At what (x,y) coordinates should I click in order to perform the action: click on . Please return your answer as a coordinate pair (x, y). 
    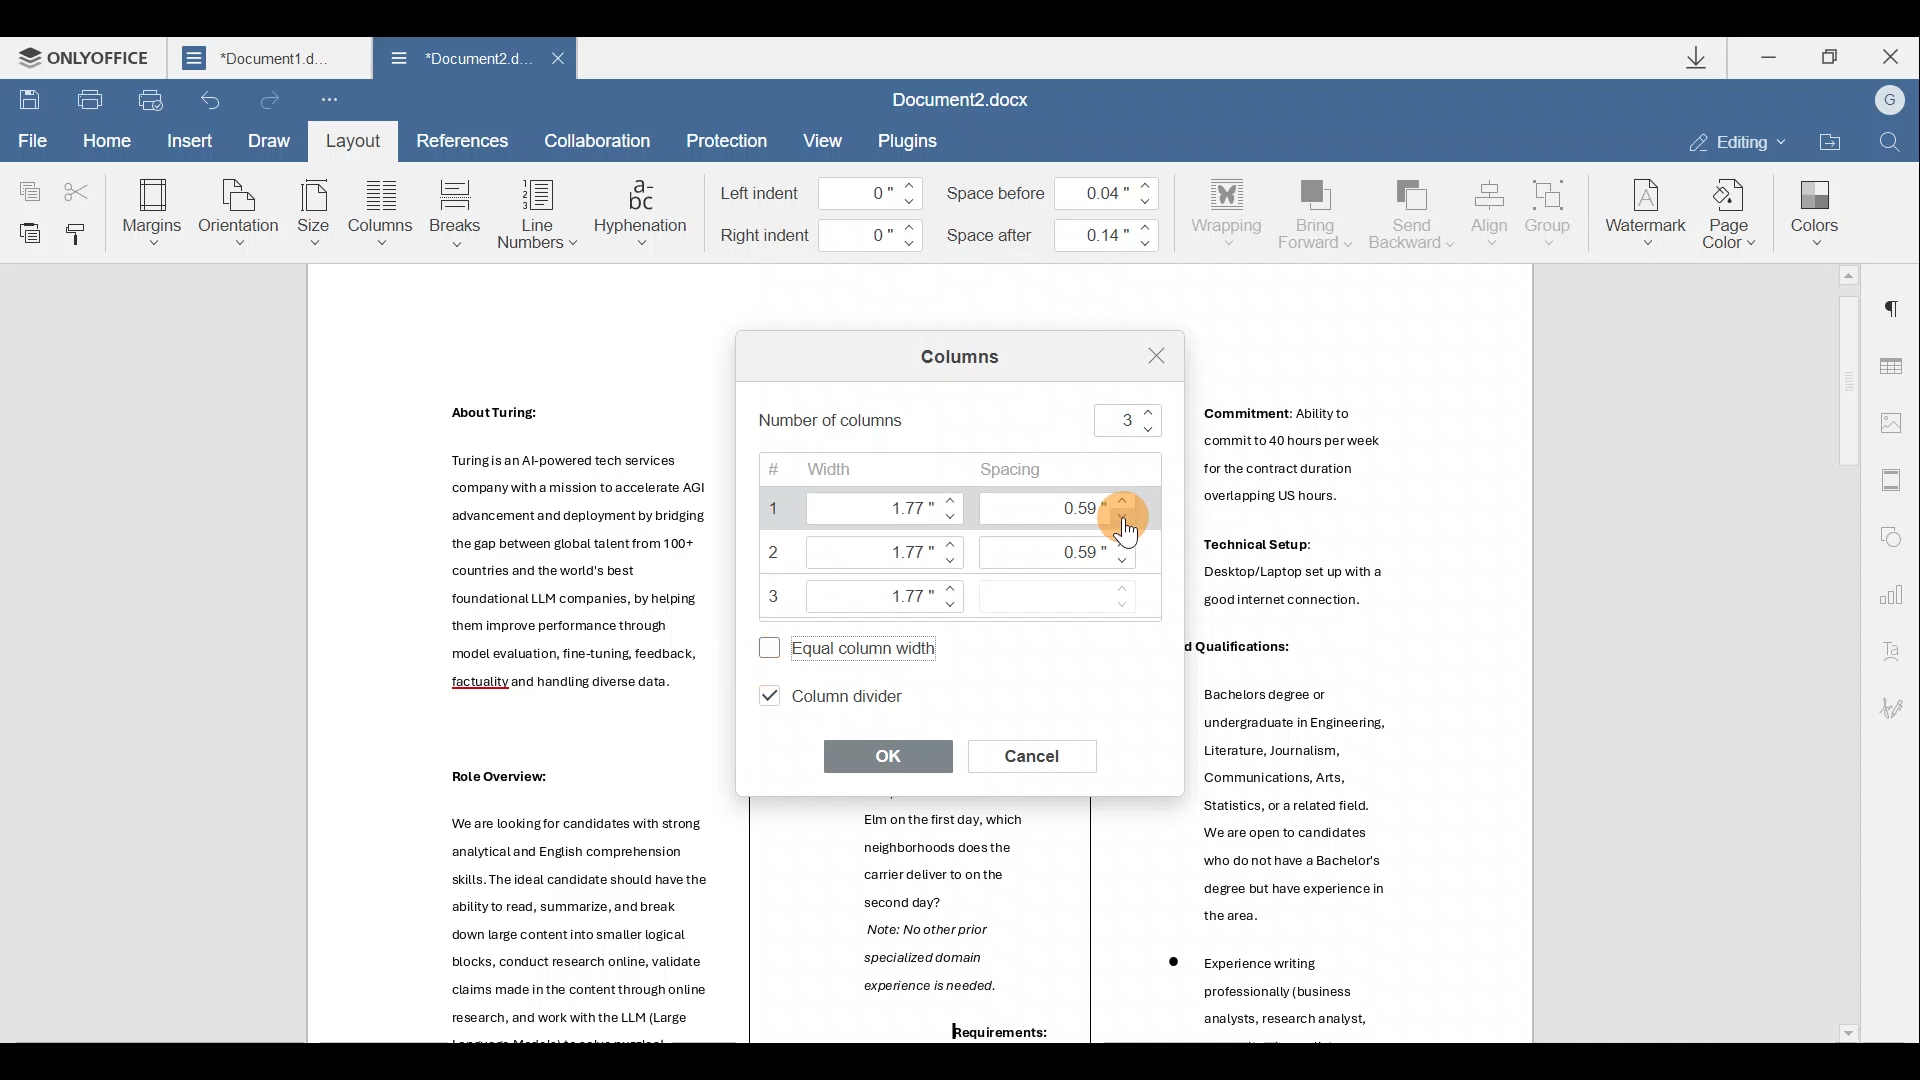
    Looking at the image, I should click on (496, 413).